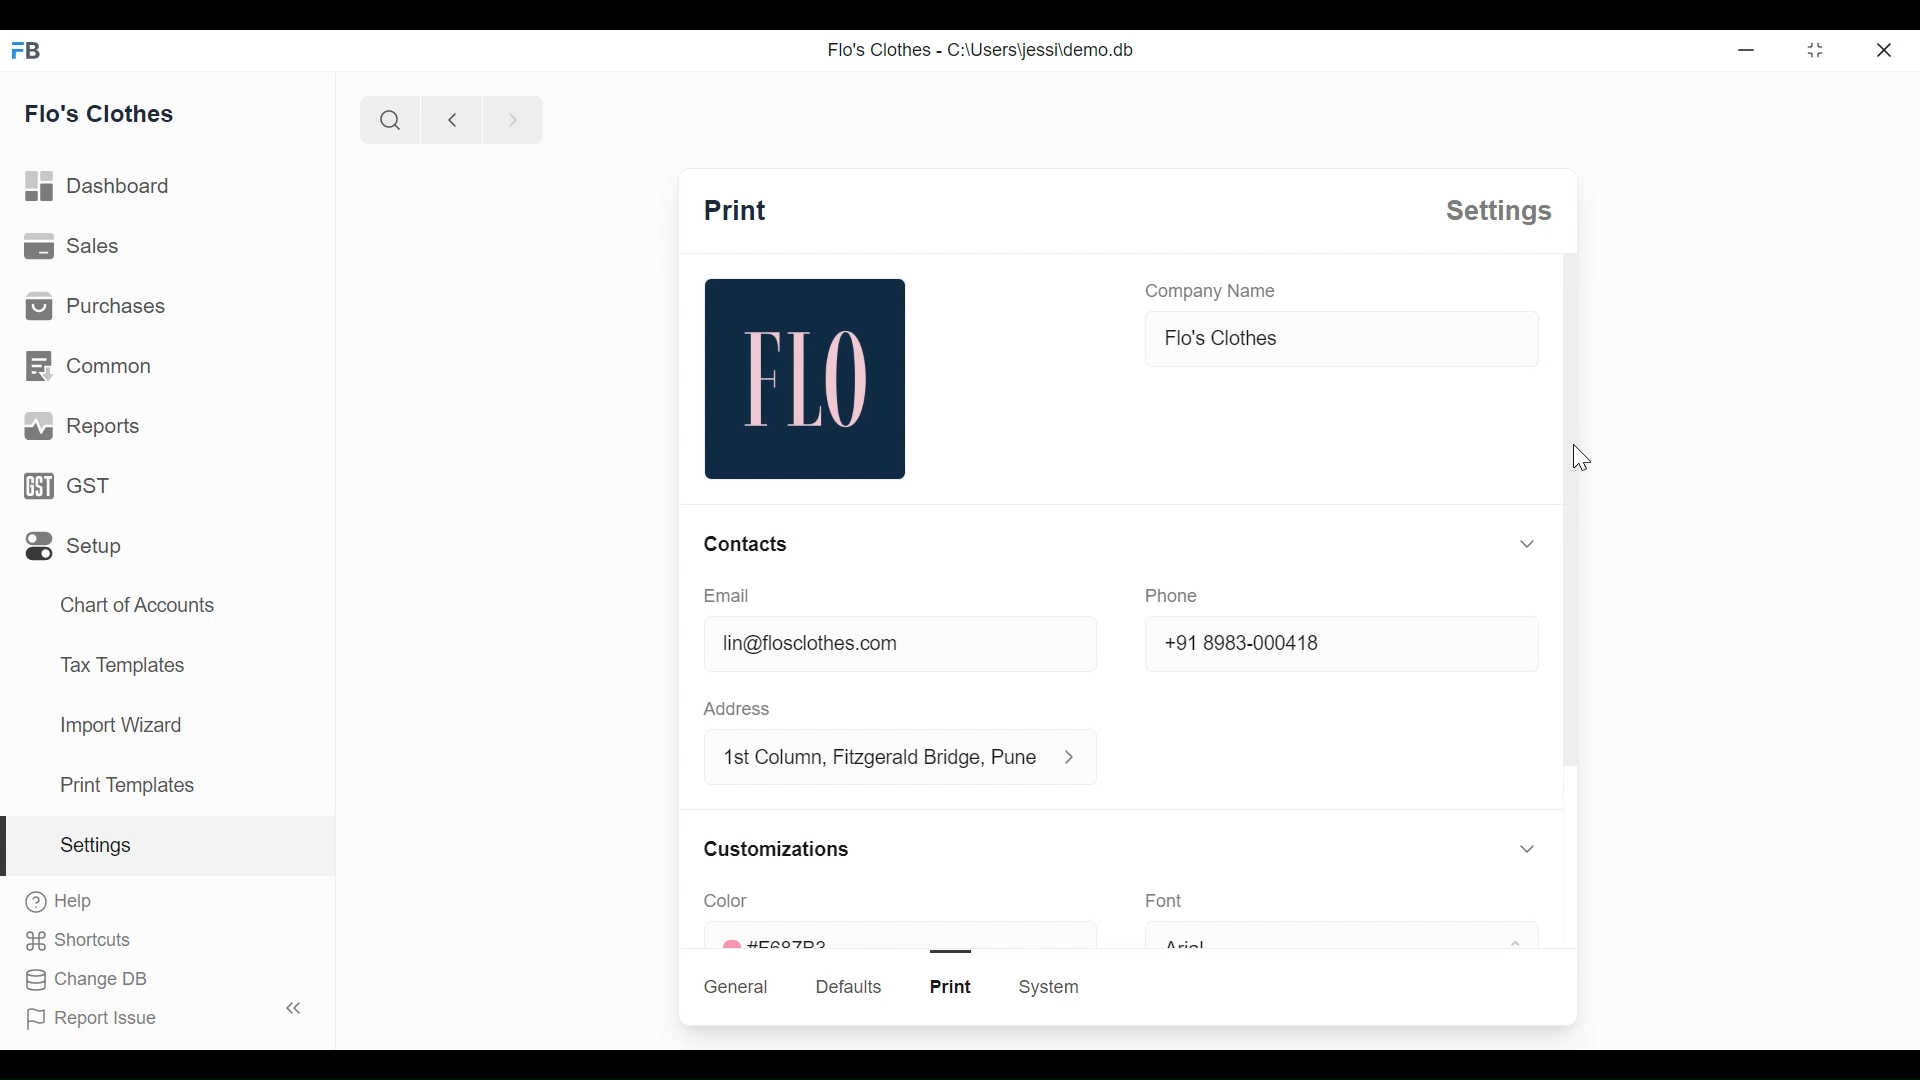  Describe the element at coordinates (902, 643) in the screenshot. I see `lin@floclothes.com` at that location.